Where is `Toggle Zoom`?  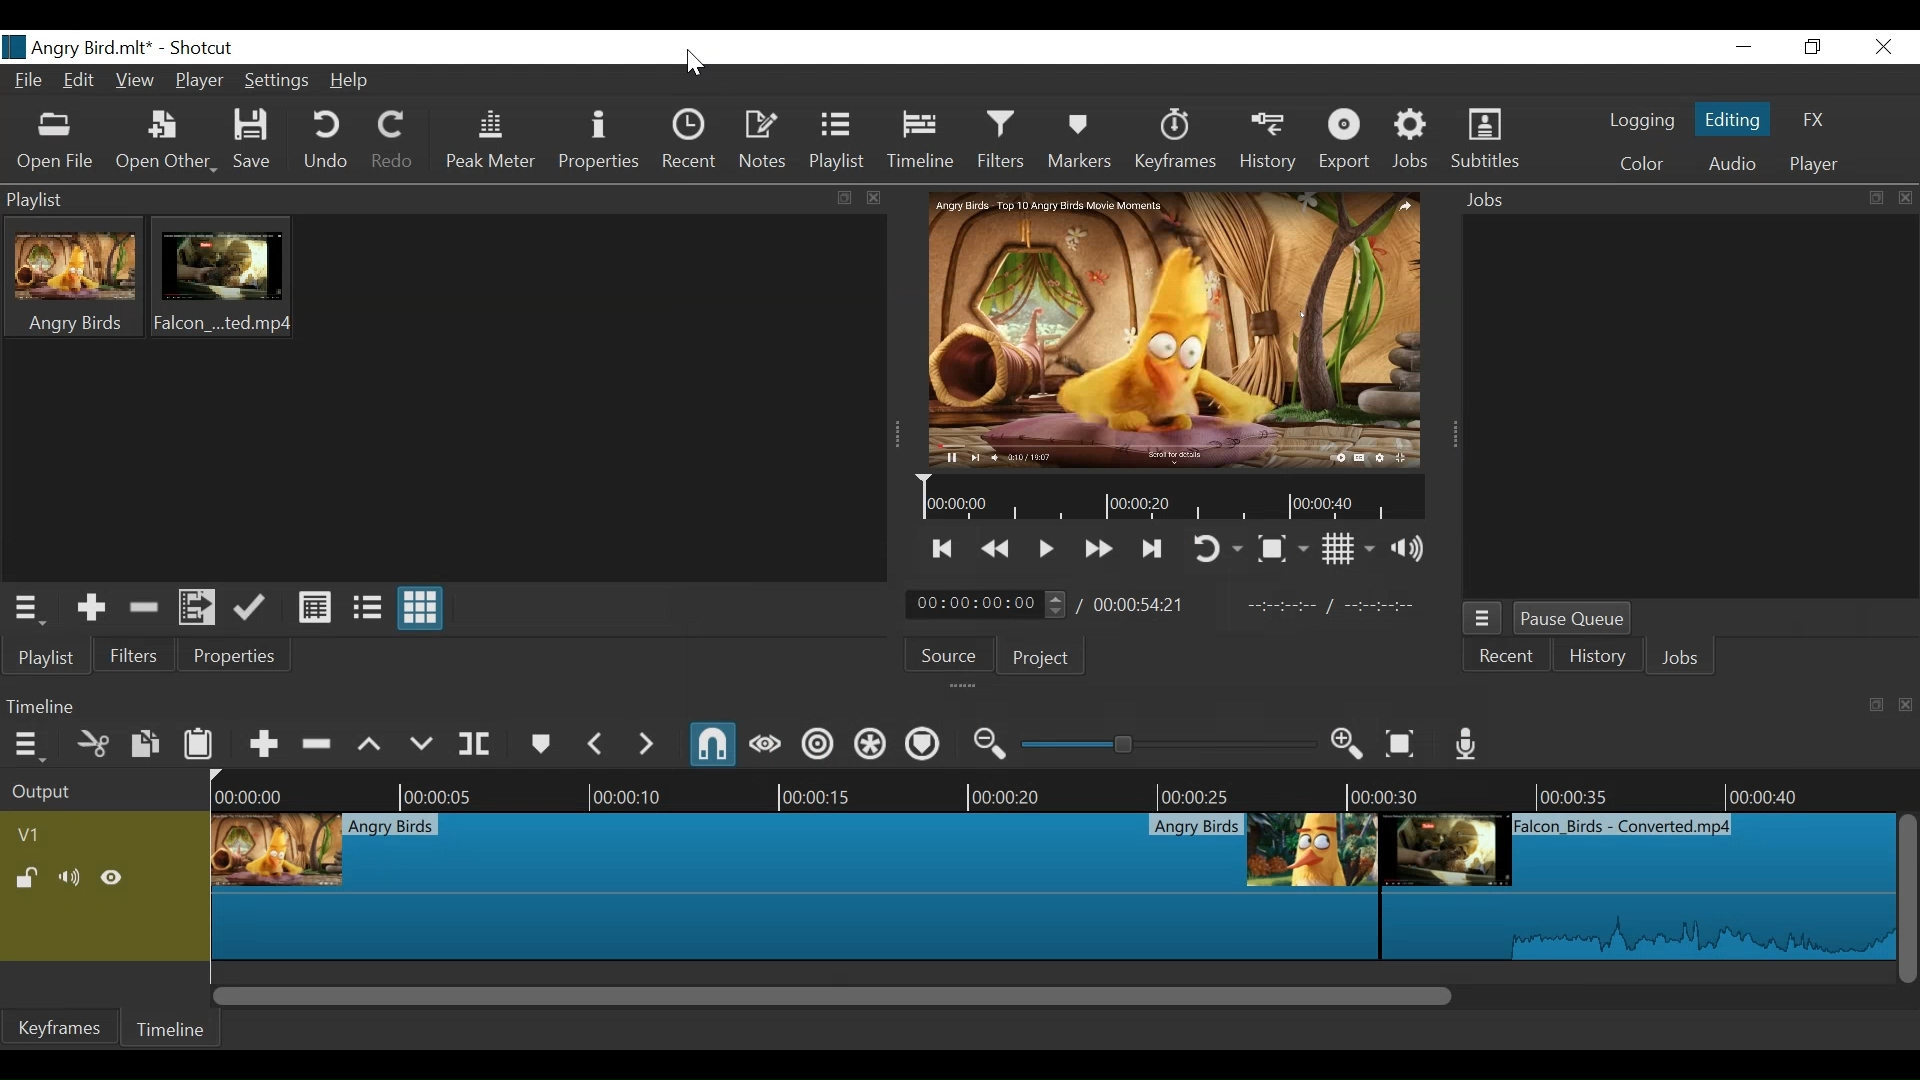 Toggle Zoom is located at coordinates (1281, 549).